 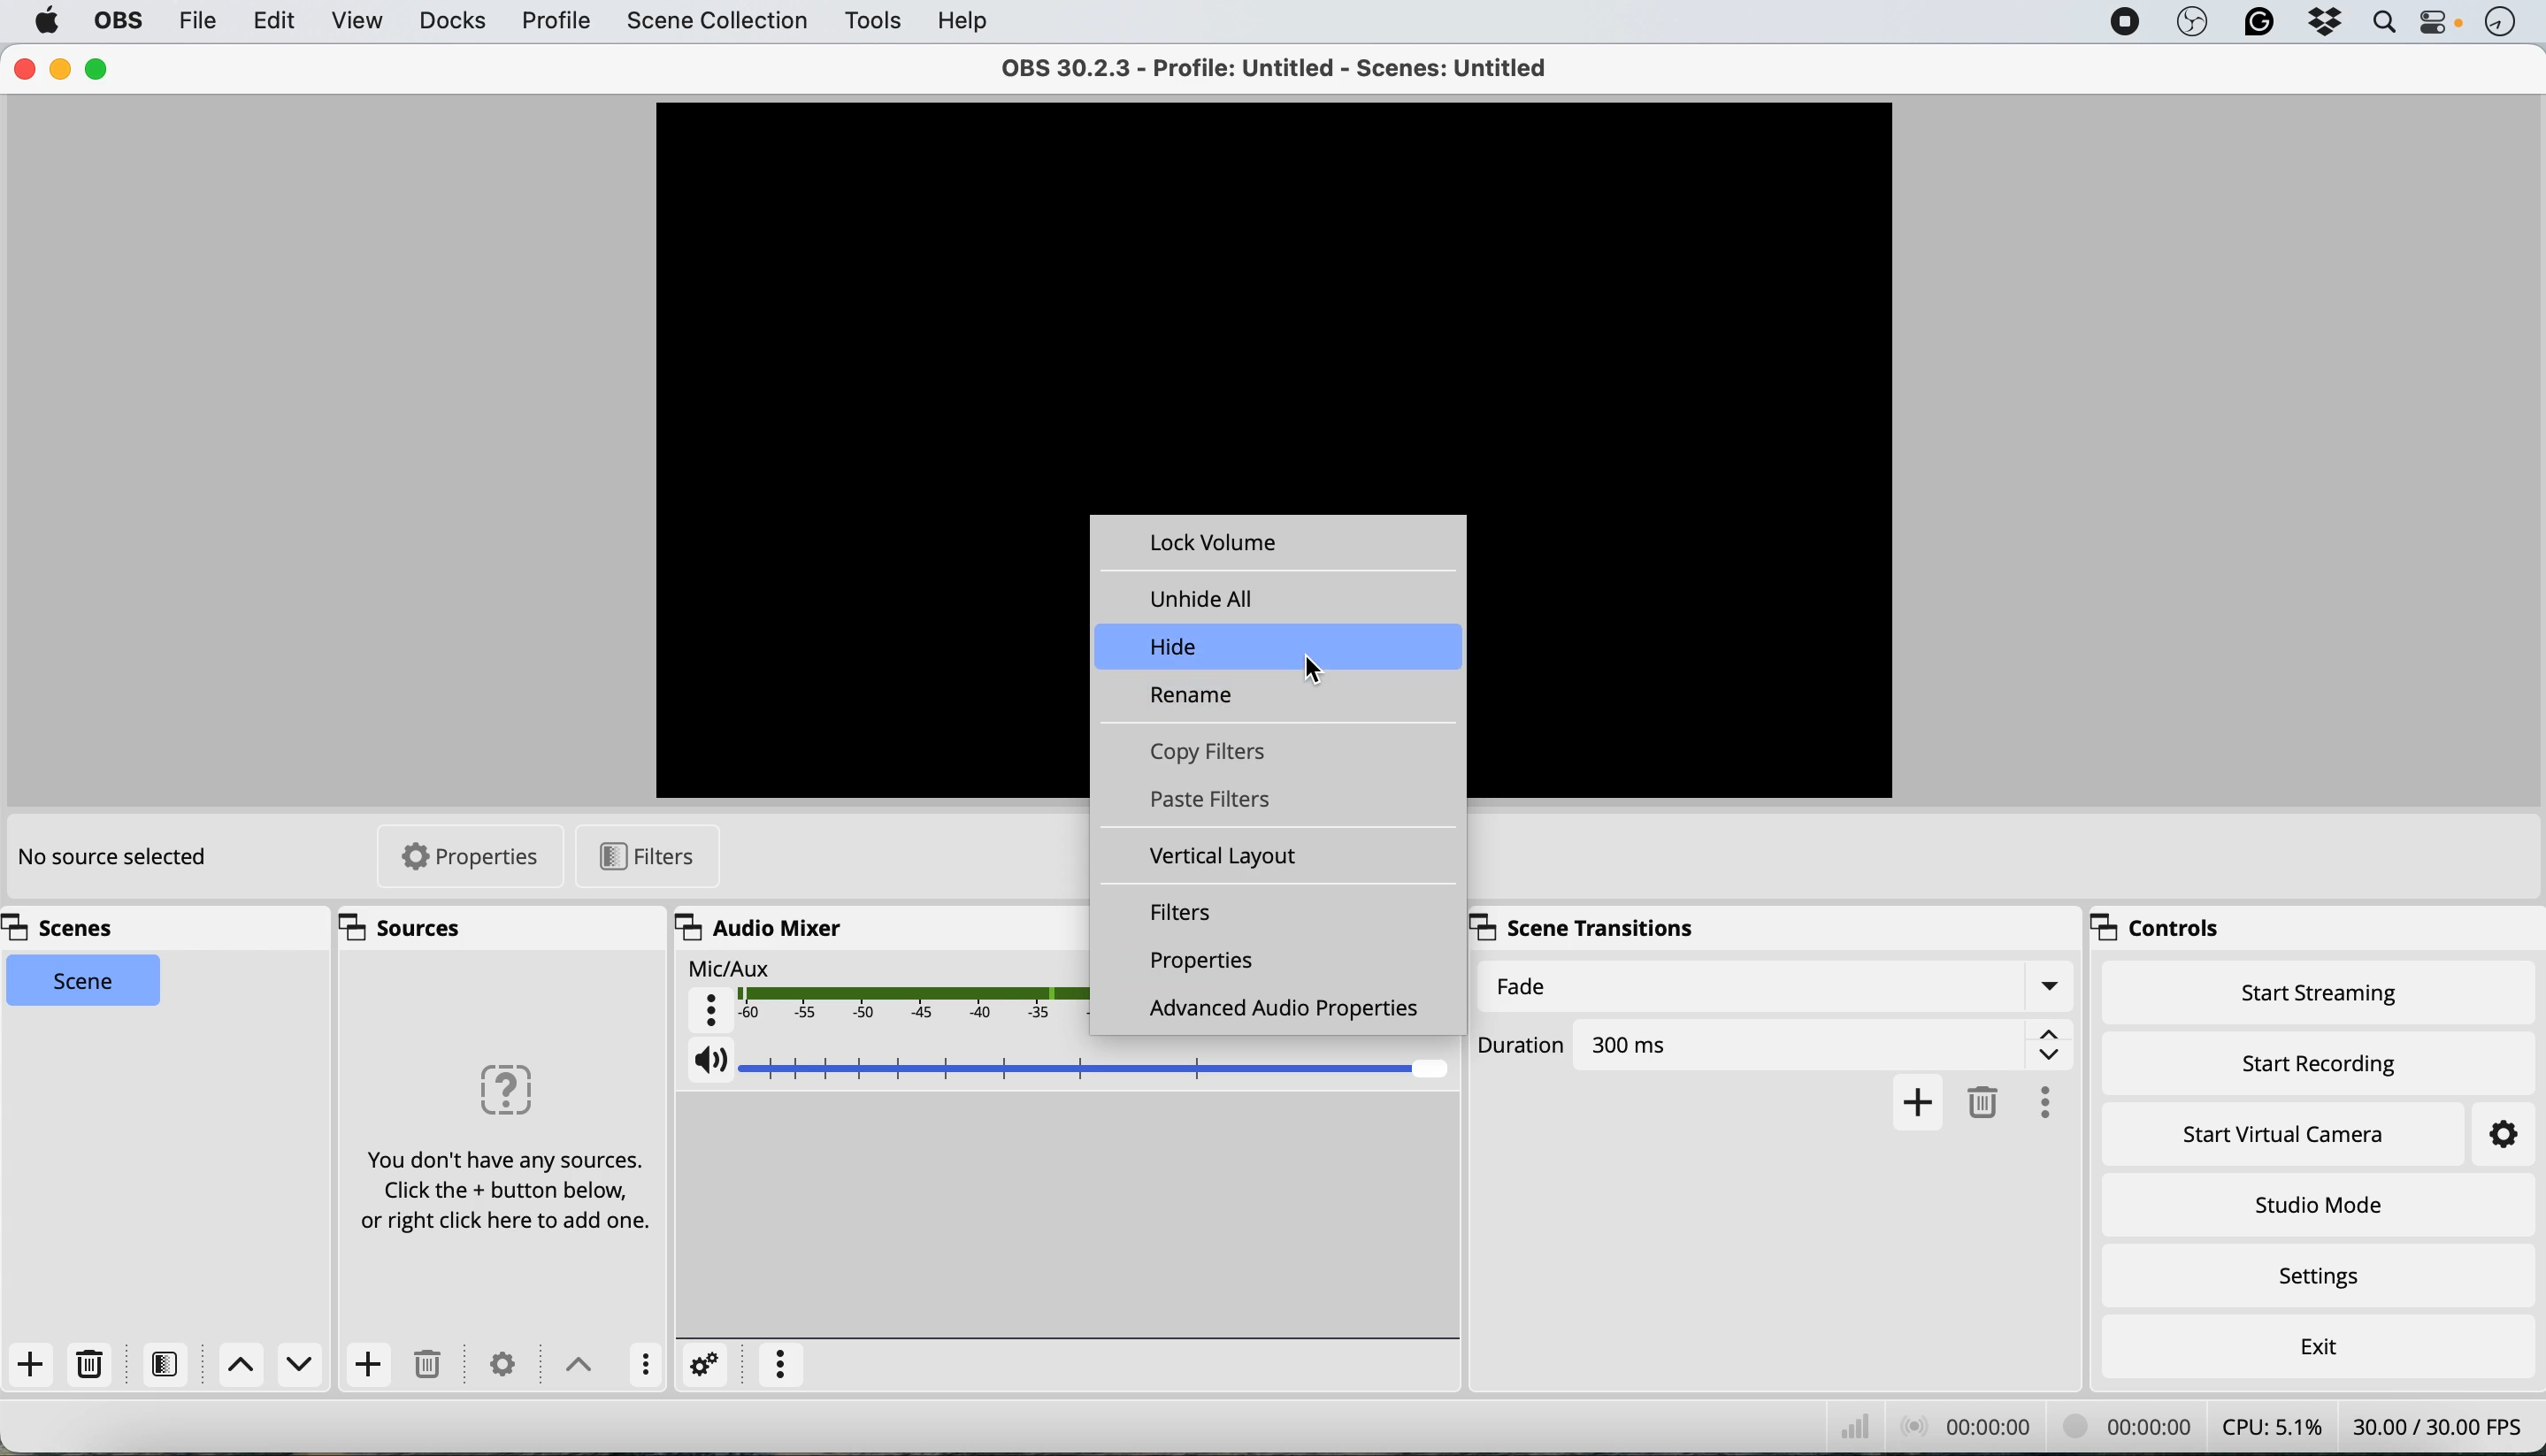 I want to click on advanced audio properties, so click(x=1279, y=1012).